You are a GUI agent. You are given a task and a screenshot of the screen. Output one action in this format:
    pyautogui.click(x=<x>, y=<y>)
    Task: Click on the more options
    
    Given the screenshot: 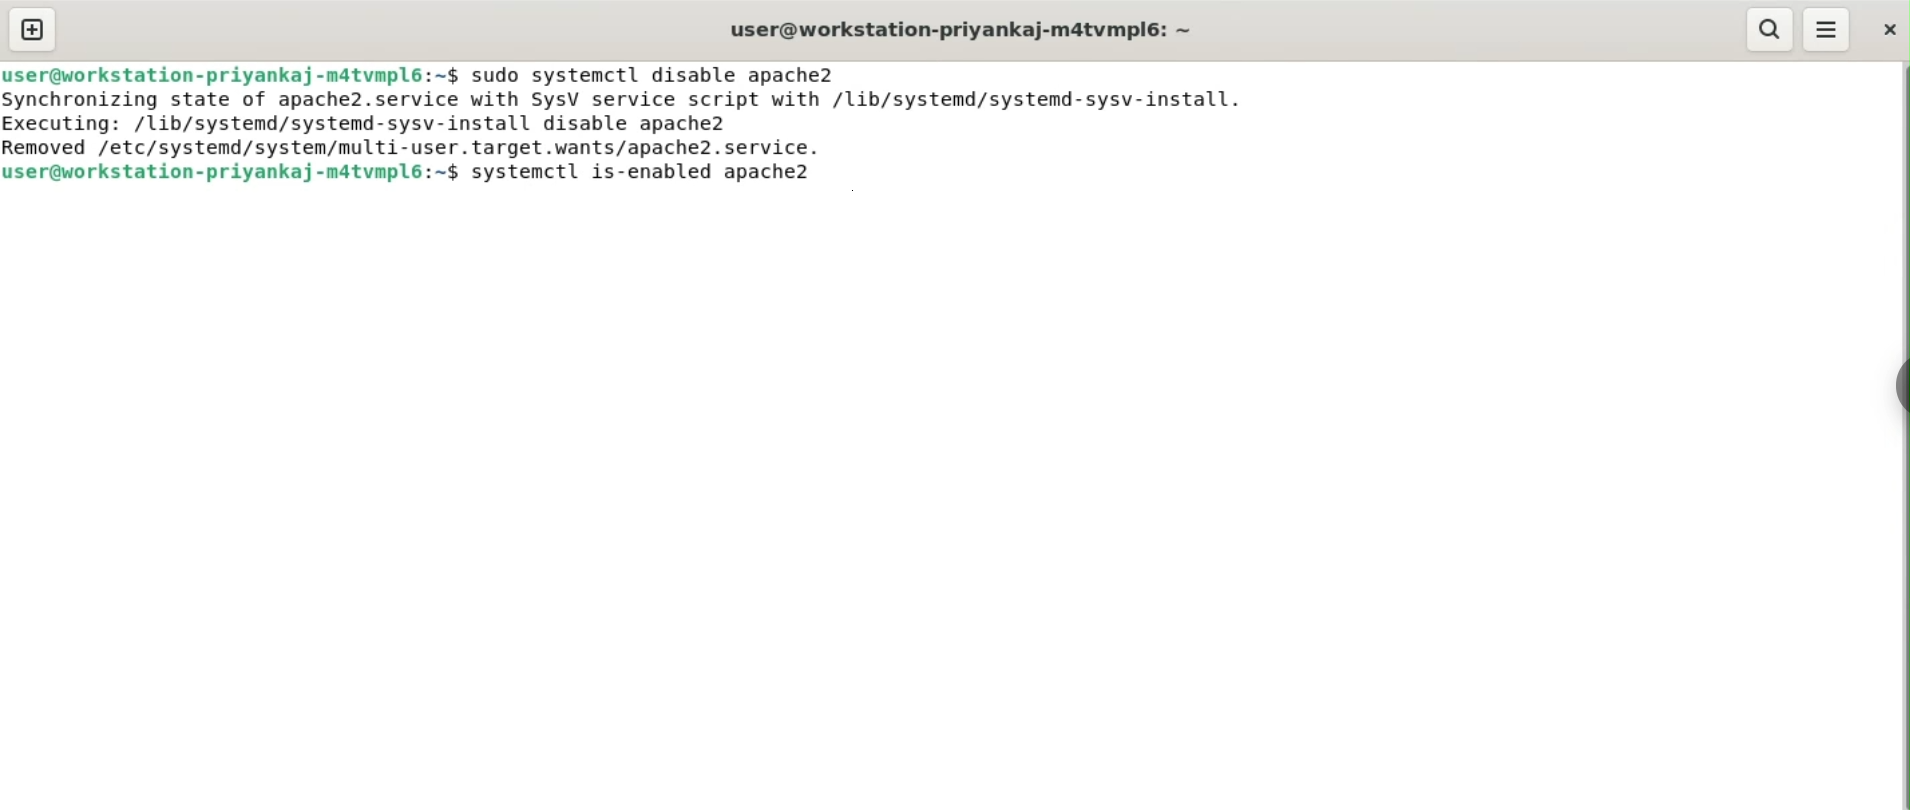 What is the action you would take?
    pyautogui.click(x=1826, y=30)
    